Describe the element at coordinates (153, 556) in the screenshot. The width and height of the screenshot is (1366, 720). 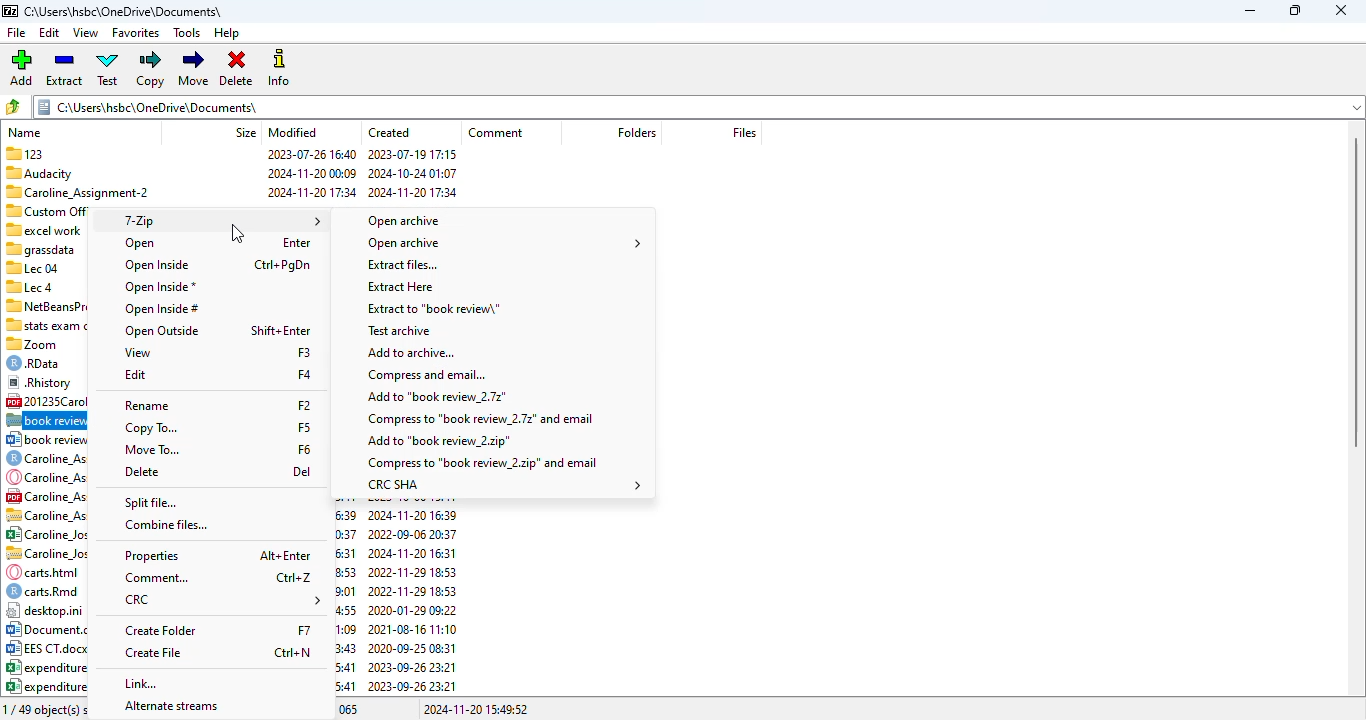
I see `properties` at that location.